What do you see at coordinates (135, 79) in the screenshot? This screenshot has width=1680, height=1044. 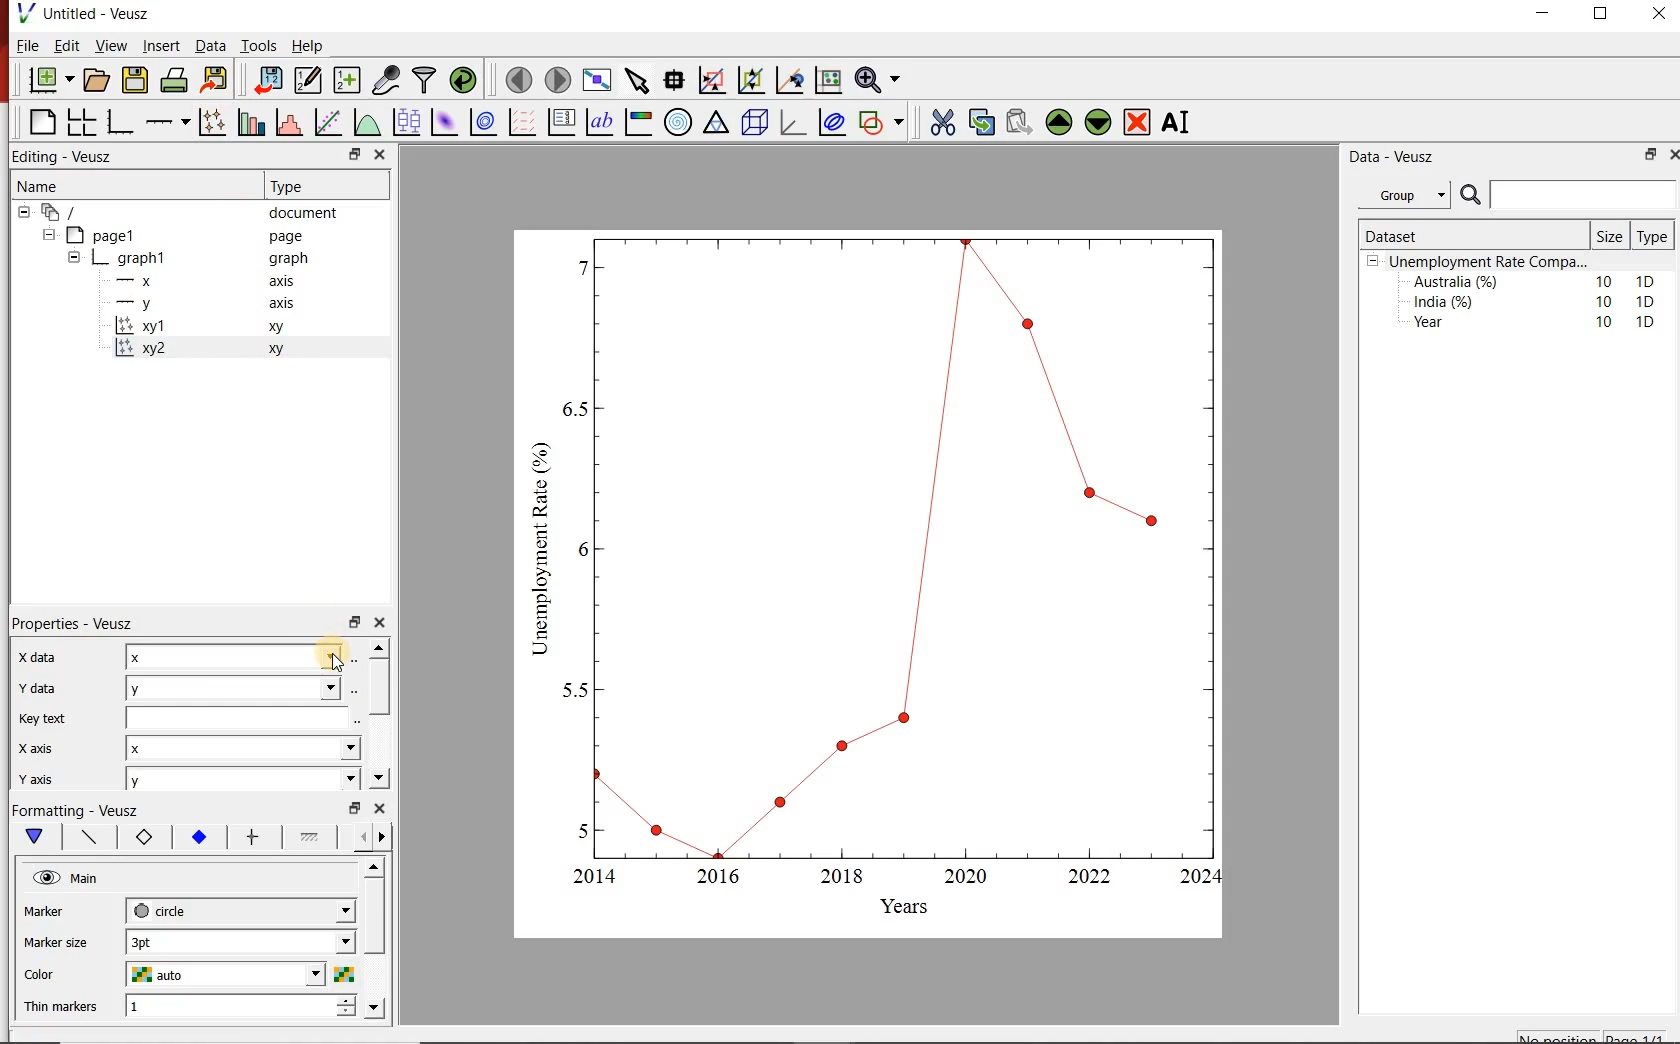 I see `save document` at bounding box center [135, 79].